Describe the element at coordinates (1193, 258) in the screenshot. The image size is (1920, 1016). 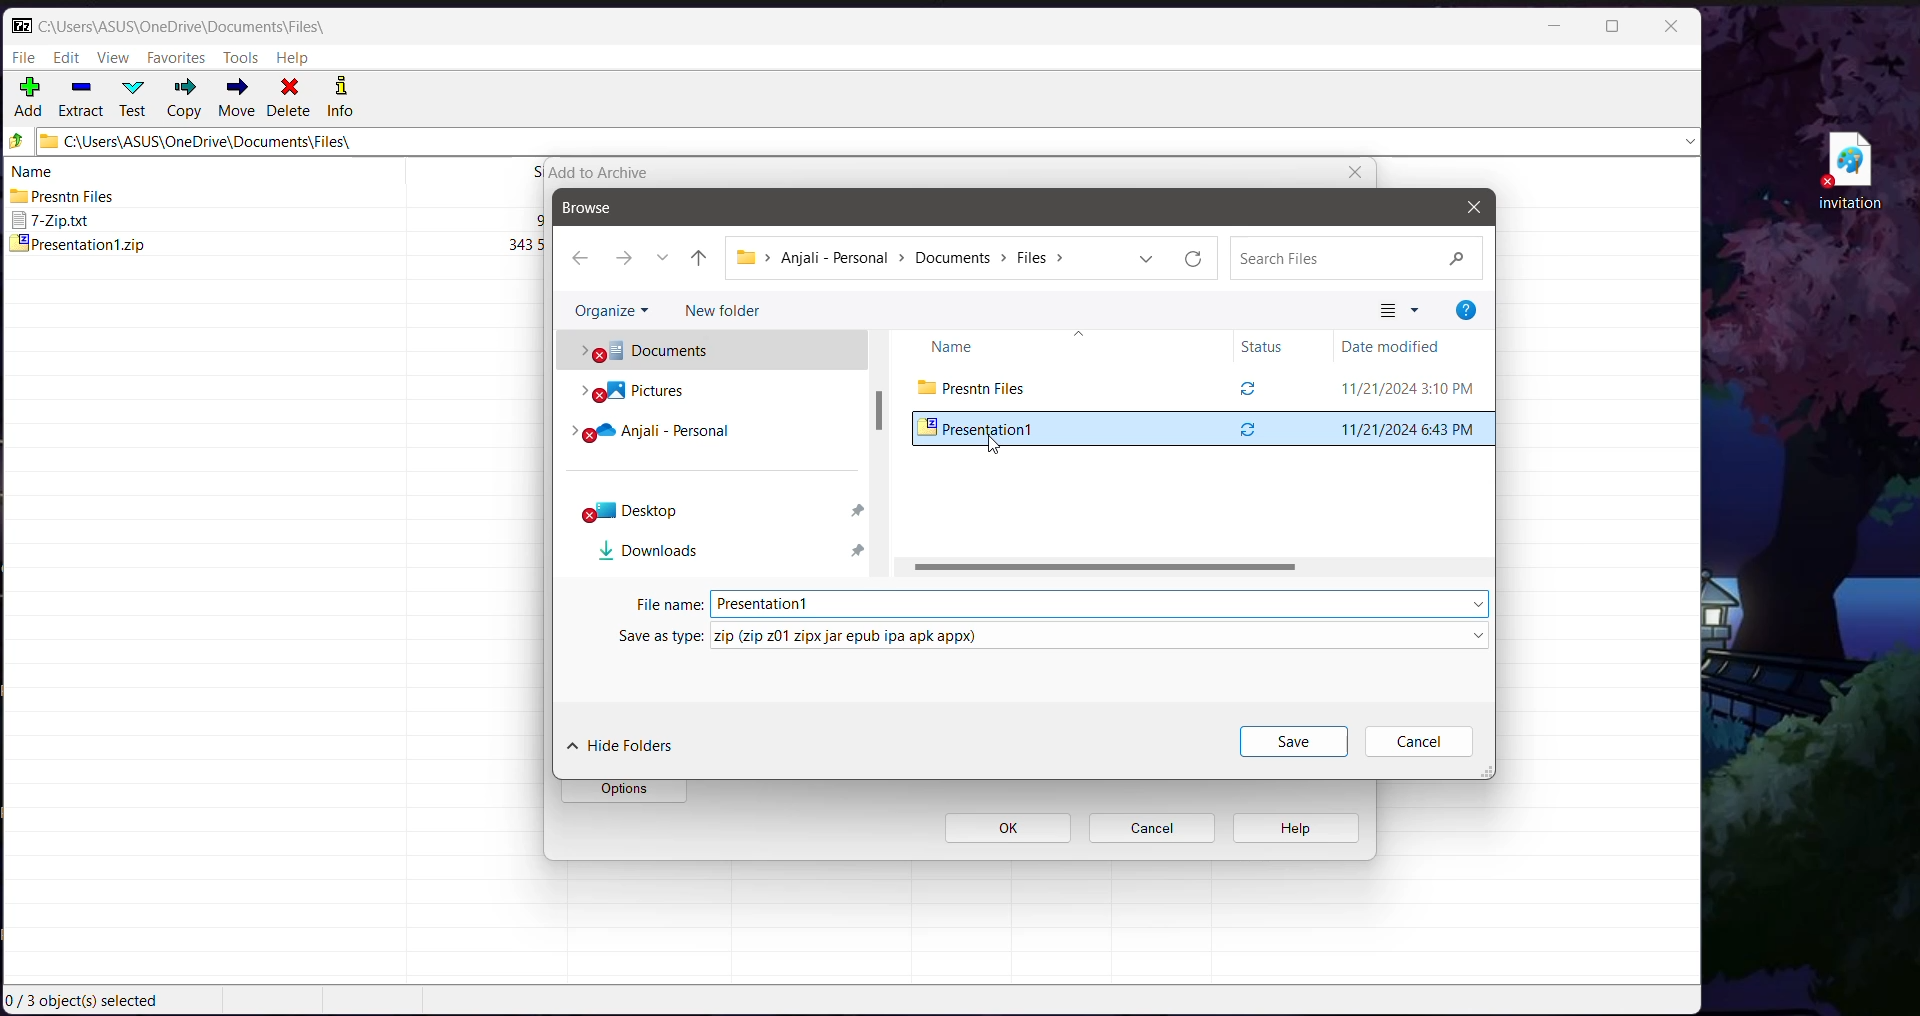
I see `Refresh current folder` at that location.